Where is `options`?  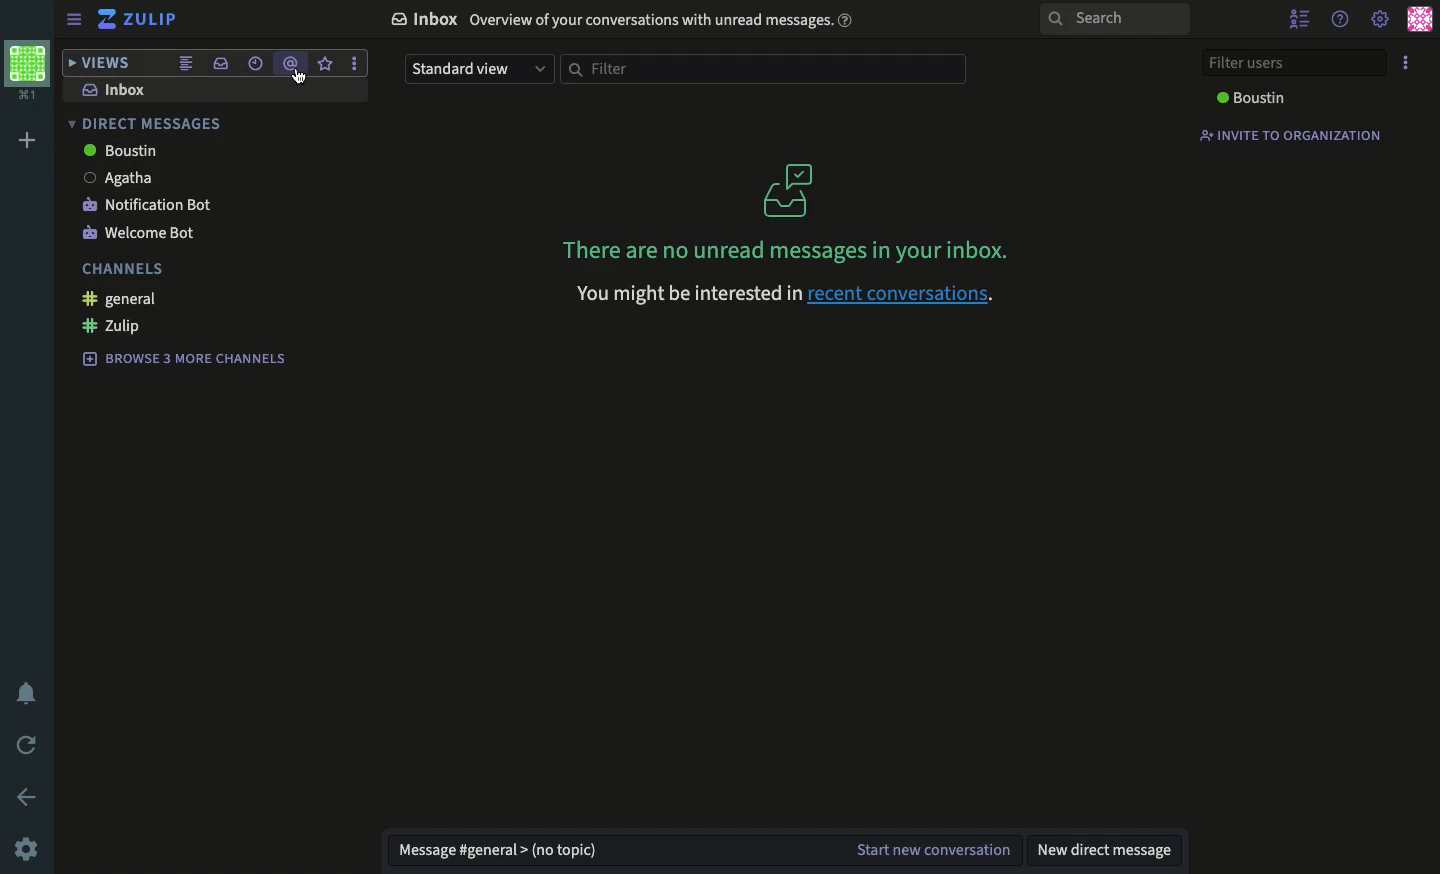
options is located at coordinates (1406, 63).